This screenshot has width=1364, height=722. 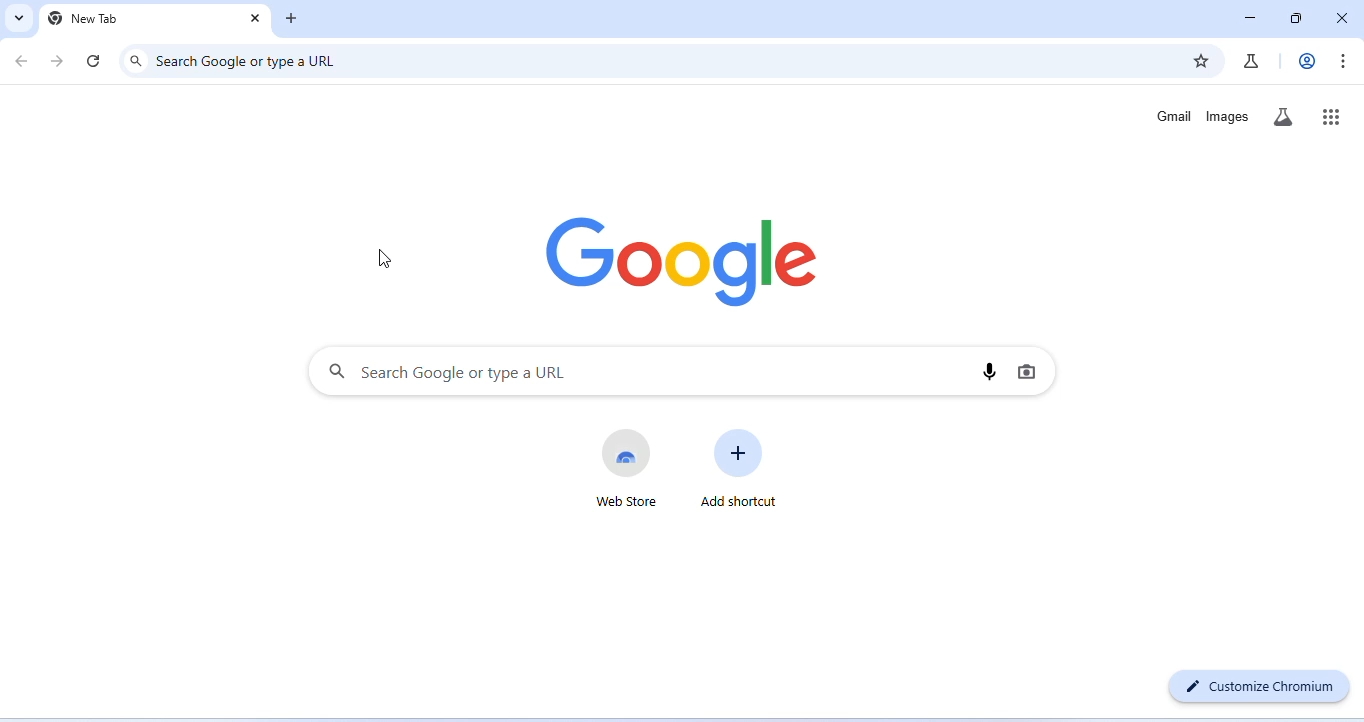 I want to click on new tab, so click(x=84, y=19).